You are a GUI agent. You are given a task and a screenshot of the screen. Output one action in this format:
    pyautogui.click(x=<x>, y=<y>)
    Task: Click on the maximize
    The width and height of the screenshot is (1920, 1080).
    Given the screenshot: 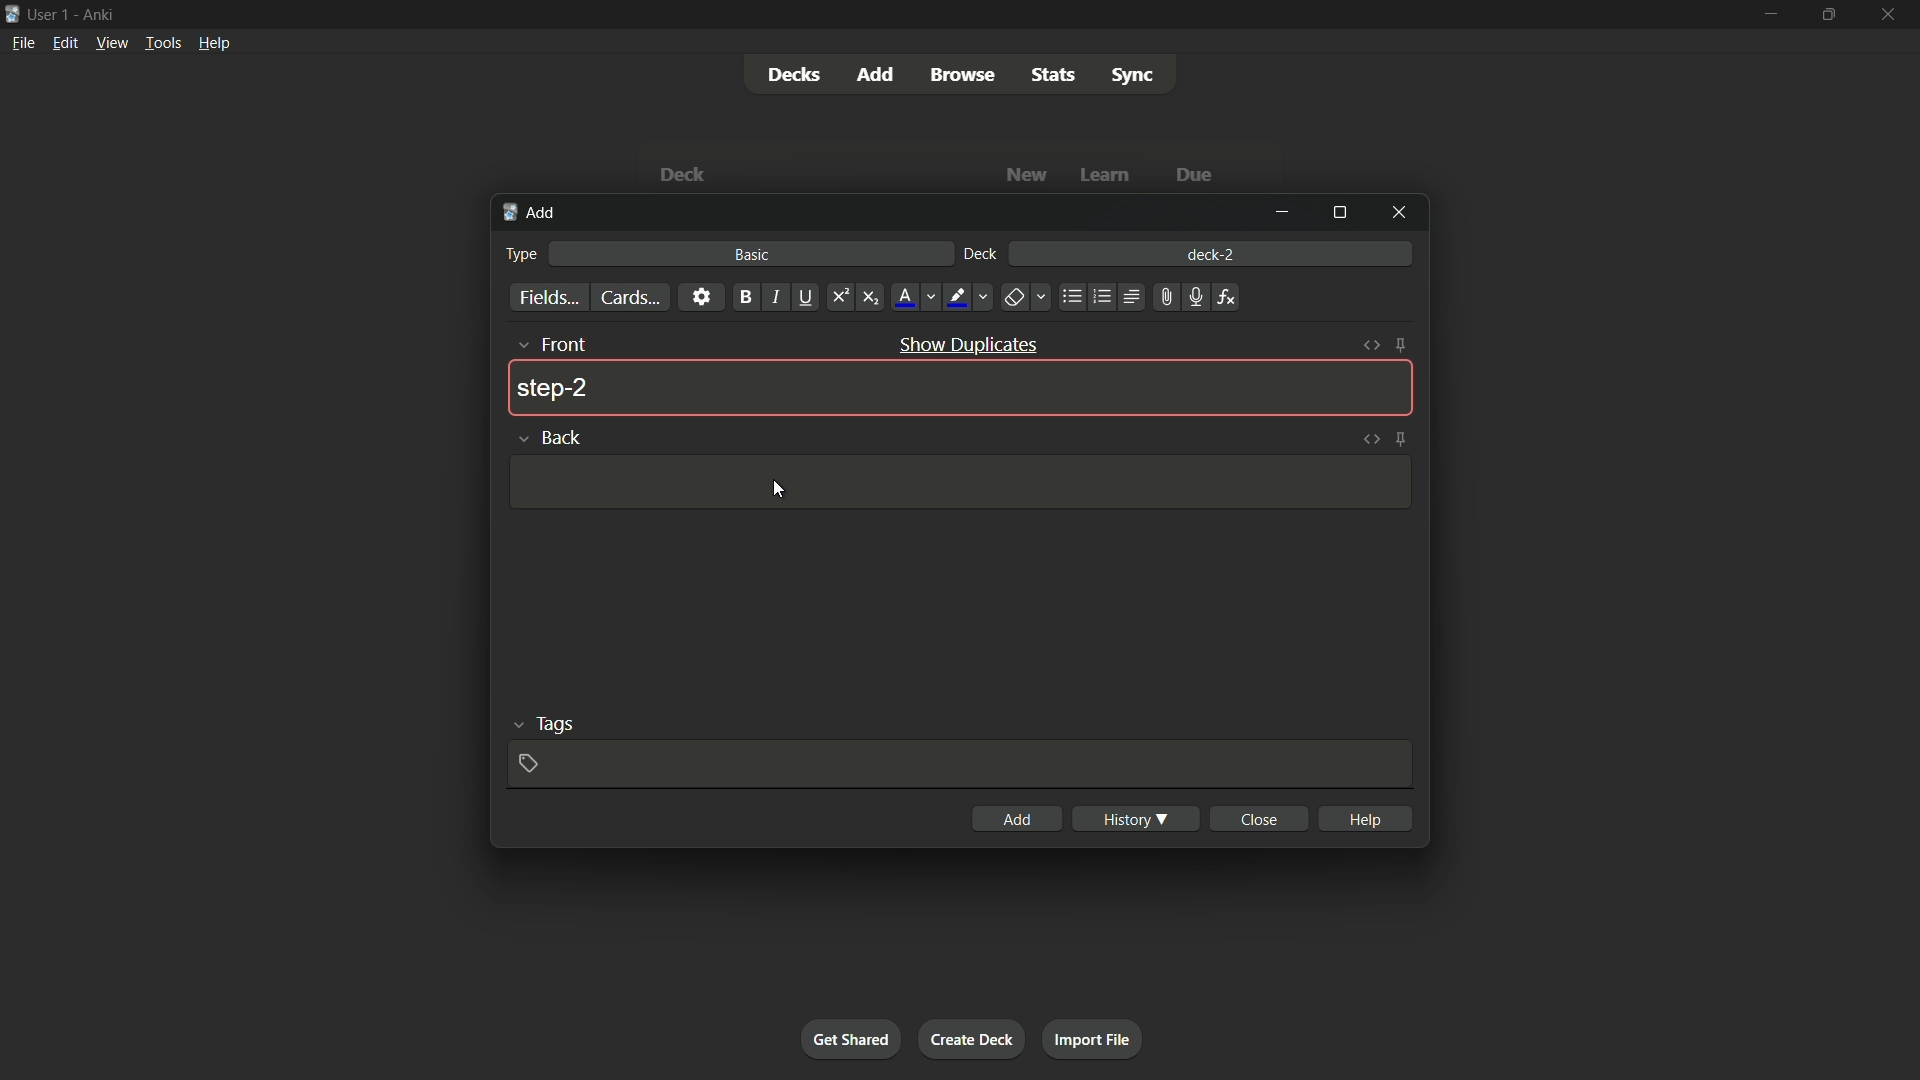 What is the action you would take?
    pyautogui.click(x=1827, y=14)
    